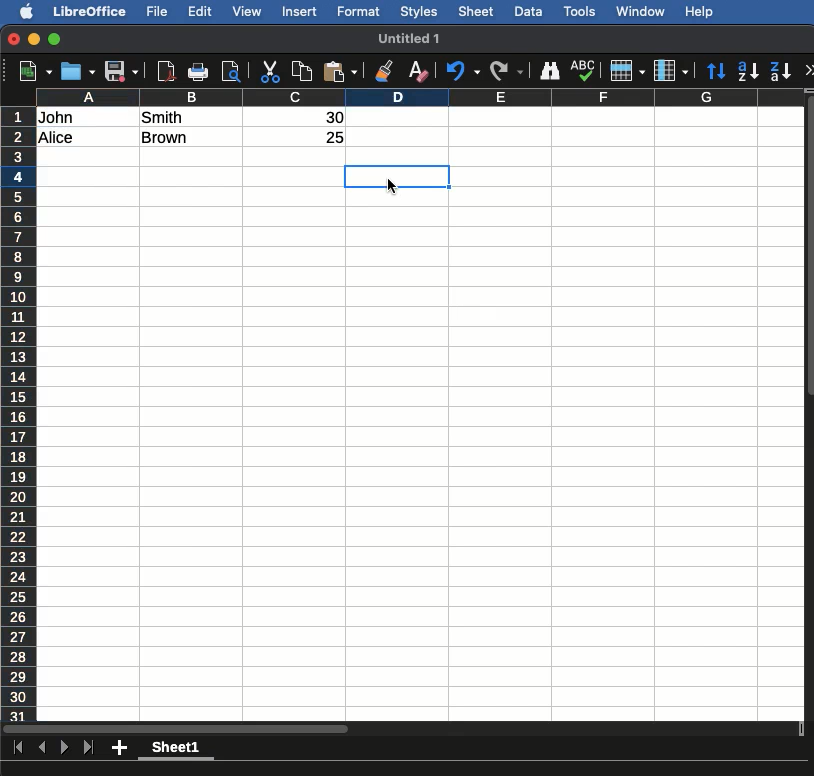  Describe the element at coordinates (246, 12) in the screenshot. I see `View` at that location.